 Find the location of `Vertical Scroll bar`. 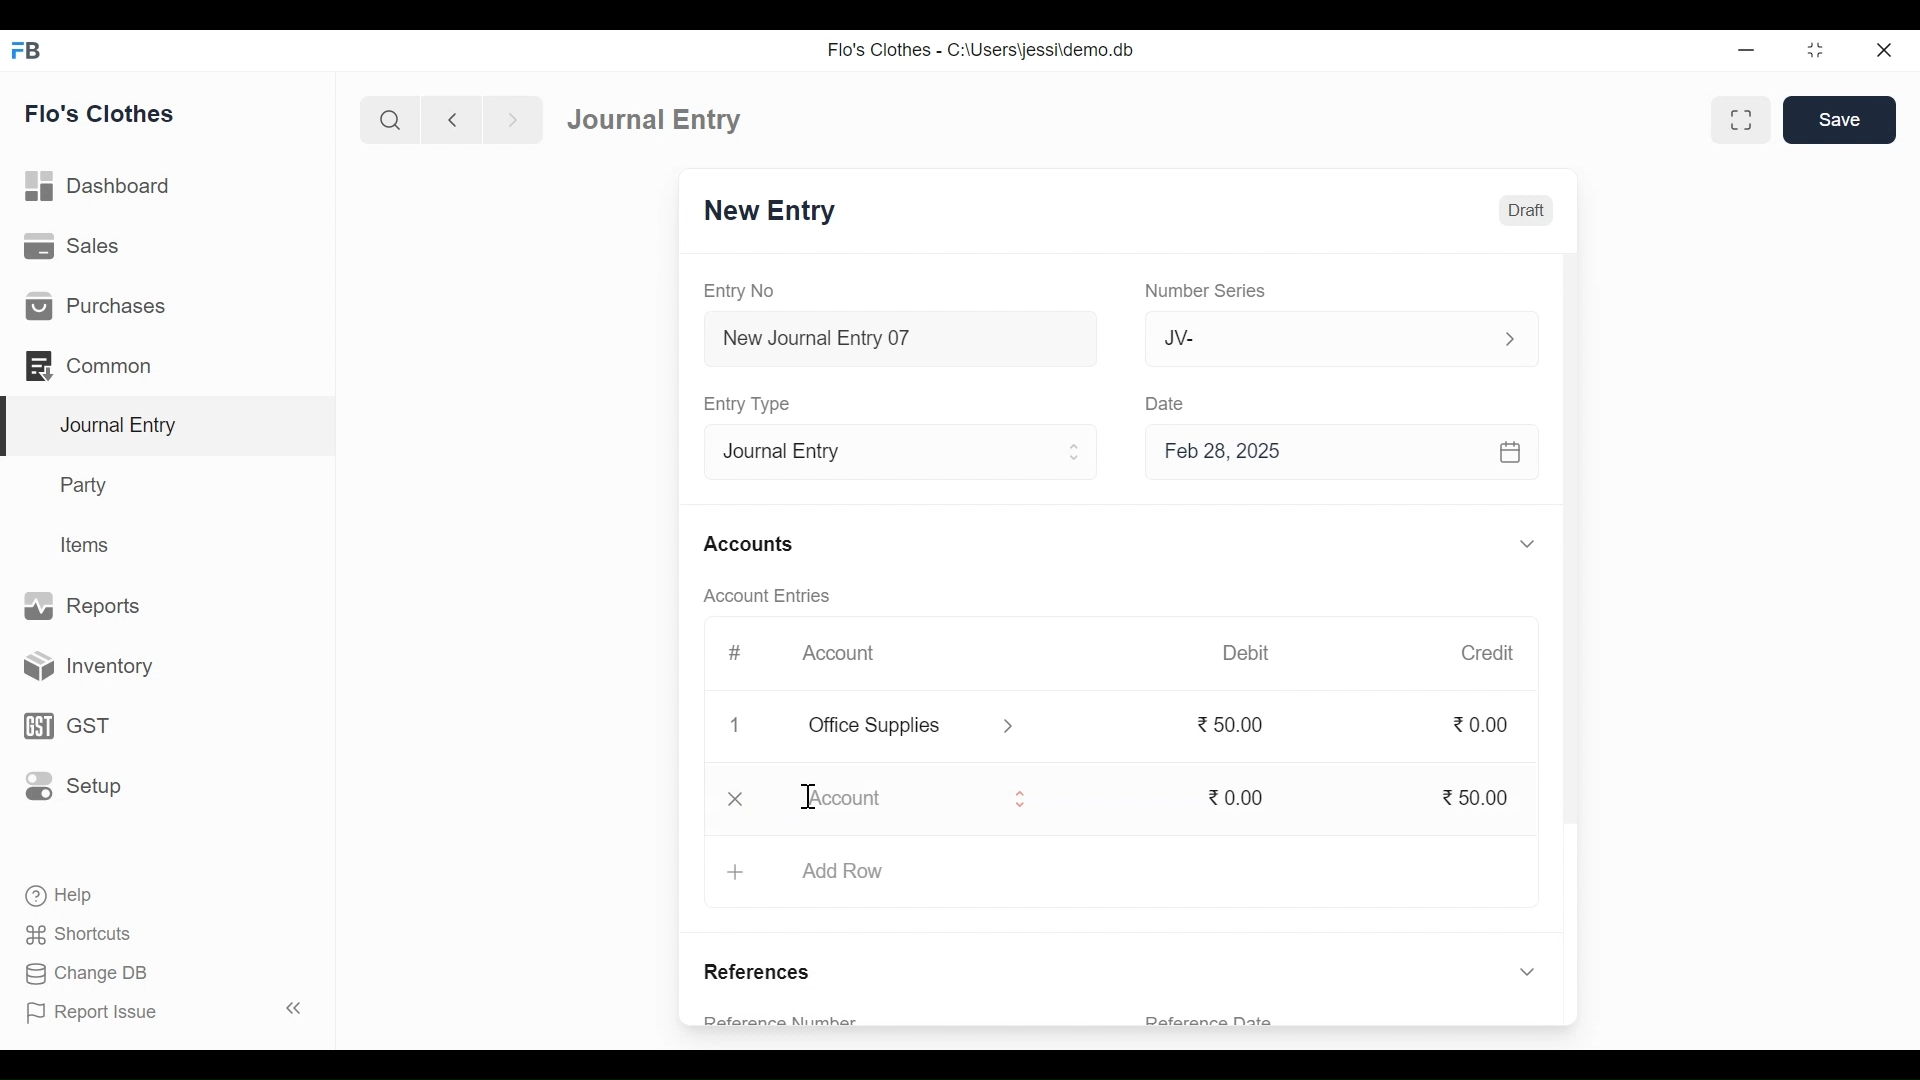

Vertical Scroll bar is located at coordinates (1573, 564).